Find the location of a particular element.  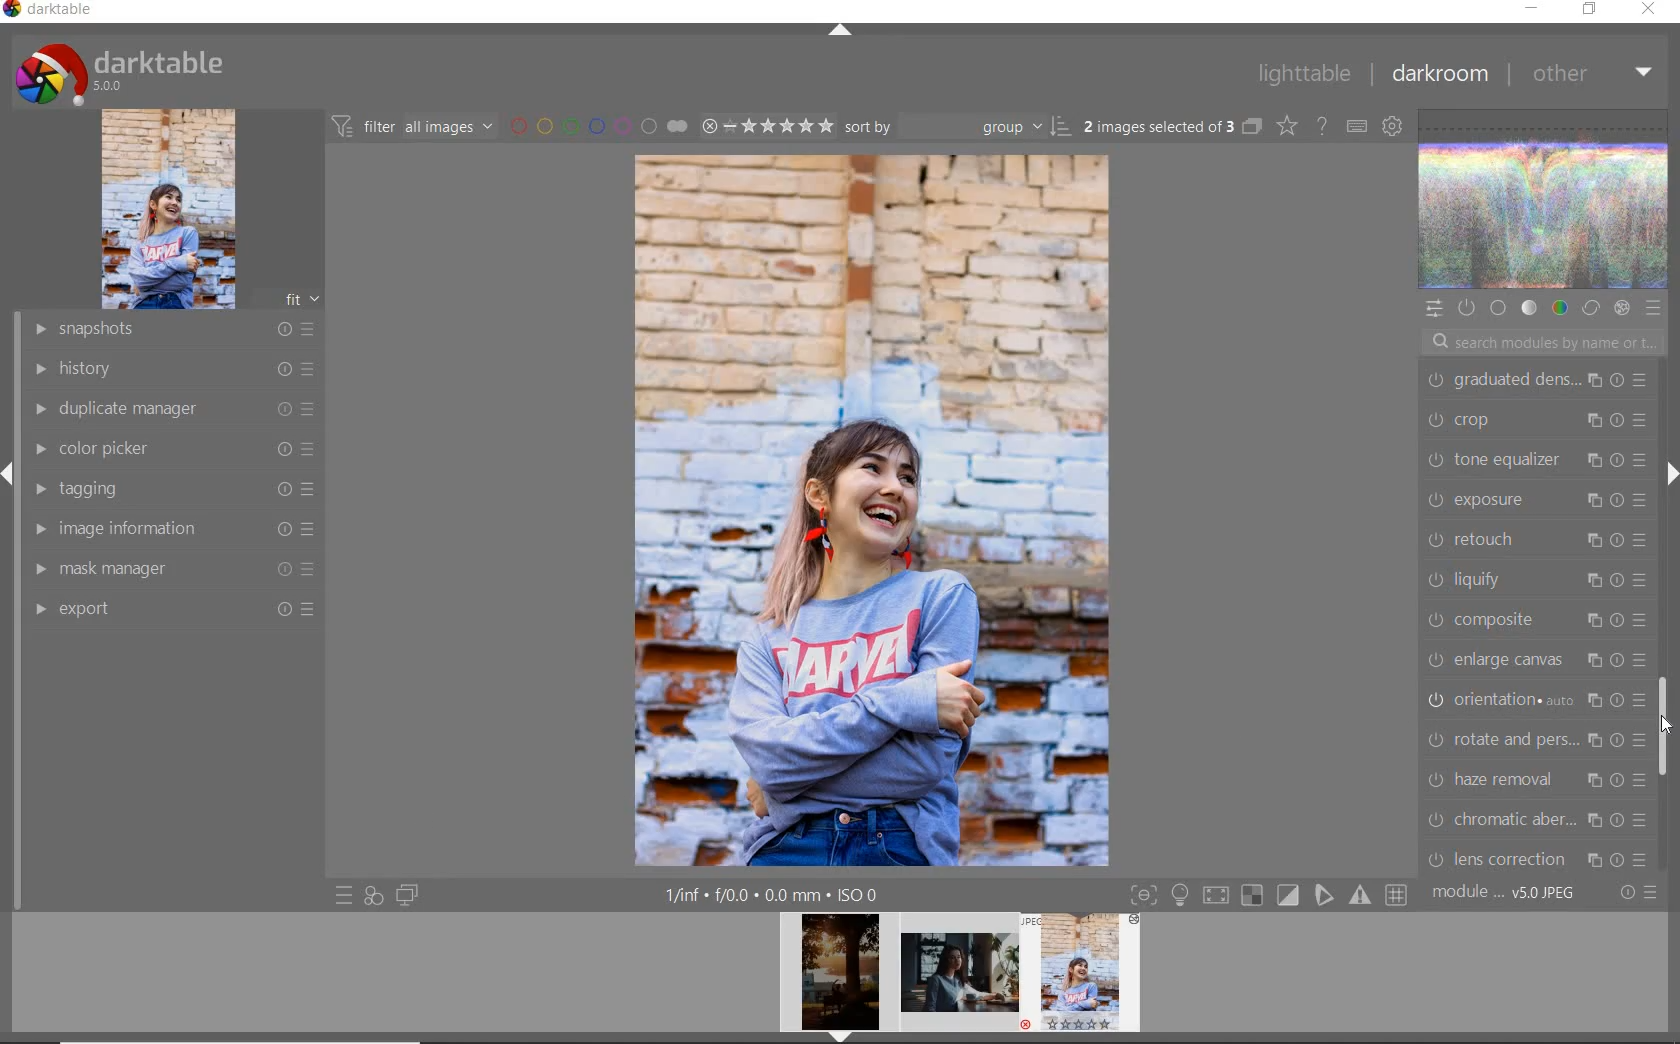

snapshots is located at coordinates (172, 330).